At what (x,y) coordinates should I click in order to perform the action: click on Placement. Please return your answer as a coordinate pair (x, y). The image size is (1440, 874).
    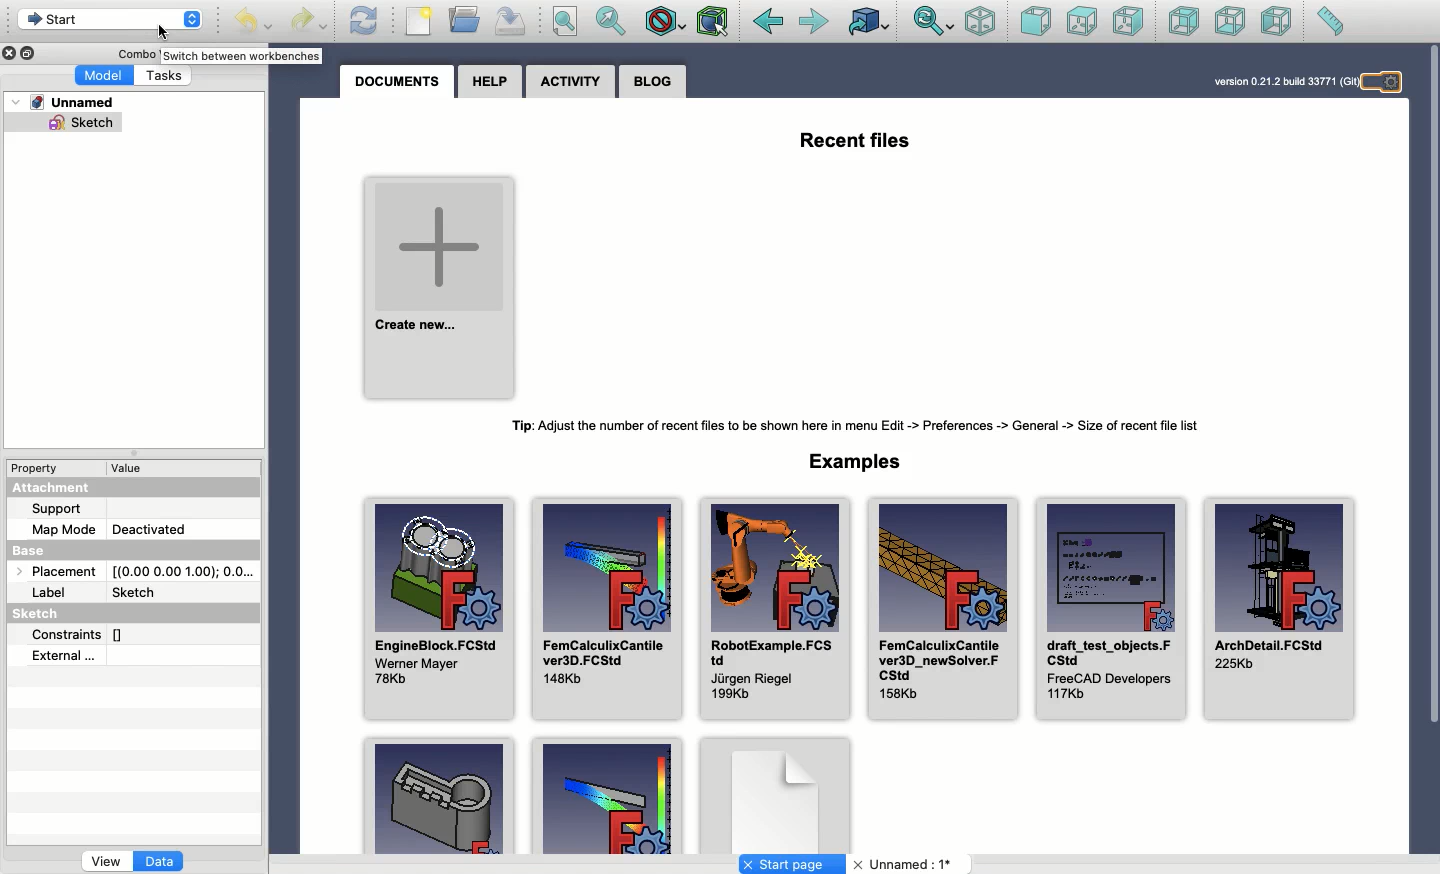
    Looking at the image, I should click on (63, 573).